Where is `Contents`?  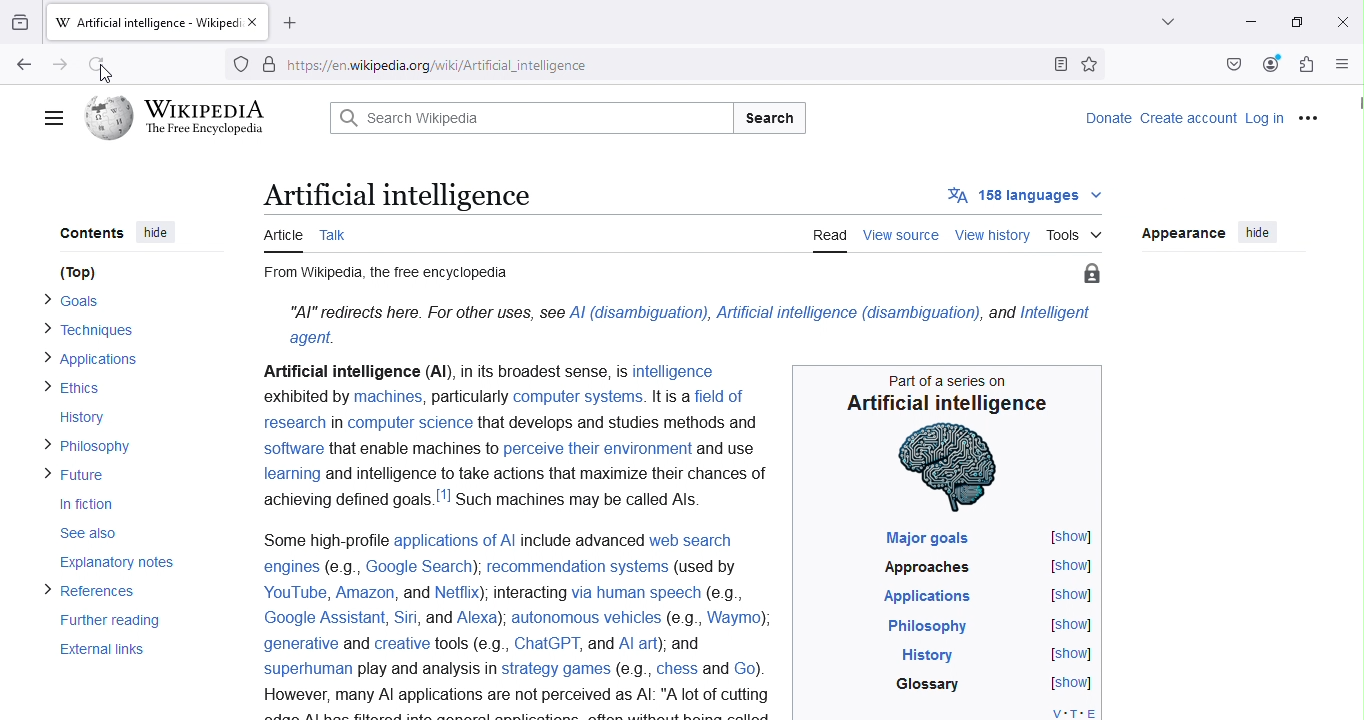
Contents is located at coordinates (88, 232).